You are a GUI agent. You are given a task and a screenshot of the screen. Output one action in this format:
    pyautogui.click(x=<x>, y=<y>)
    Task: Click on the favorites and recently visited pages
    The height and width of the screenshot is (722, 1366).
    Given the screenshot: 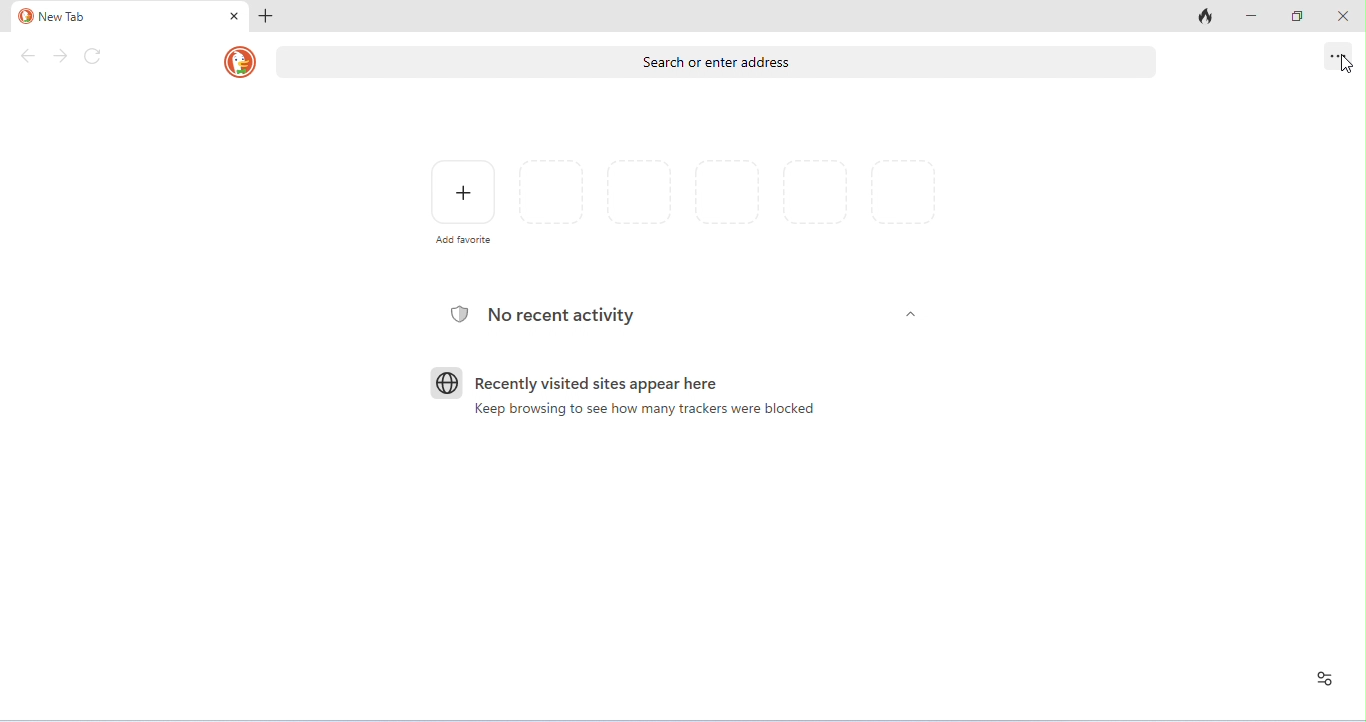 What is the action you would take?
    pyautogui.click(x=727, y=195)
    